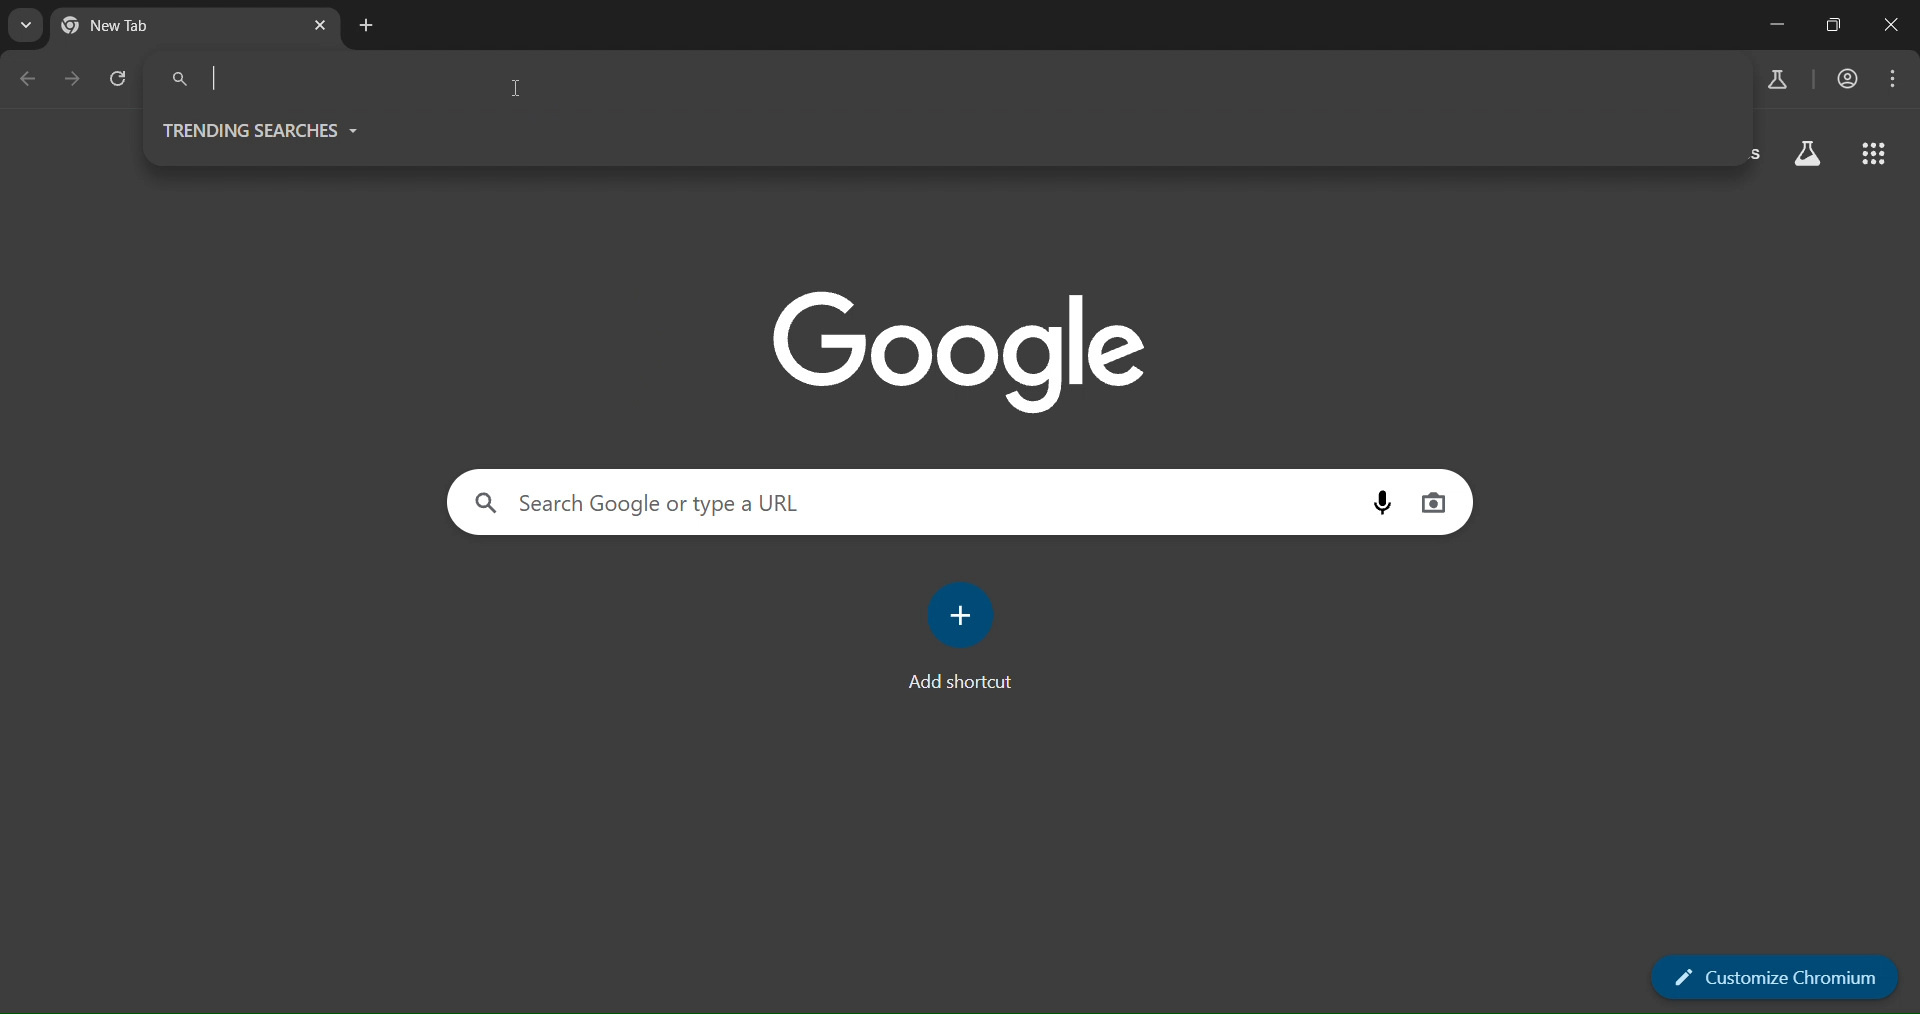  Describe the element at coordinates (1808, 153) in the screenshot. I see `search labs` at that location.